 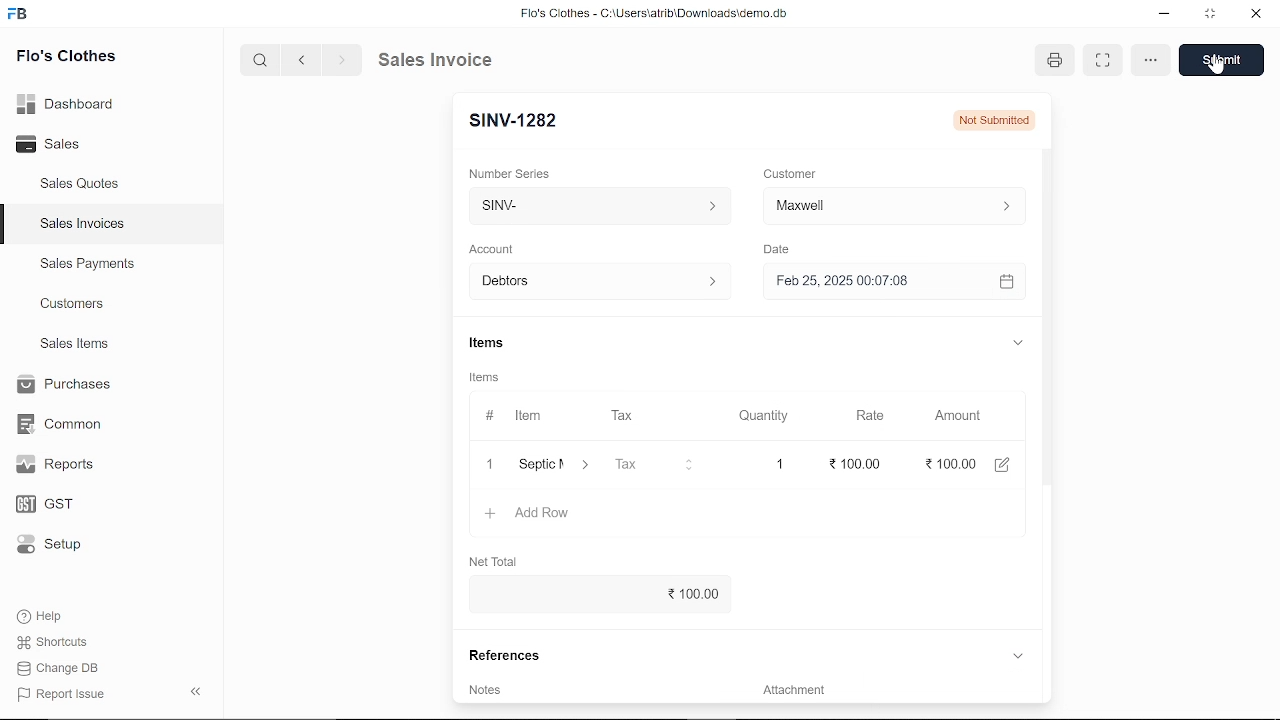 What do you see at coordinates (82, 224) in the screenshot?
I see `Sales Invoices` at bounding box center [82, 224].